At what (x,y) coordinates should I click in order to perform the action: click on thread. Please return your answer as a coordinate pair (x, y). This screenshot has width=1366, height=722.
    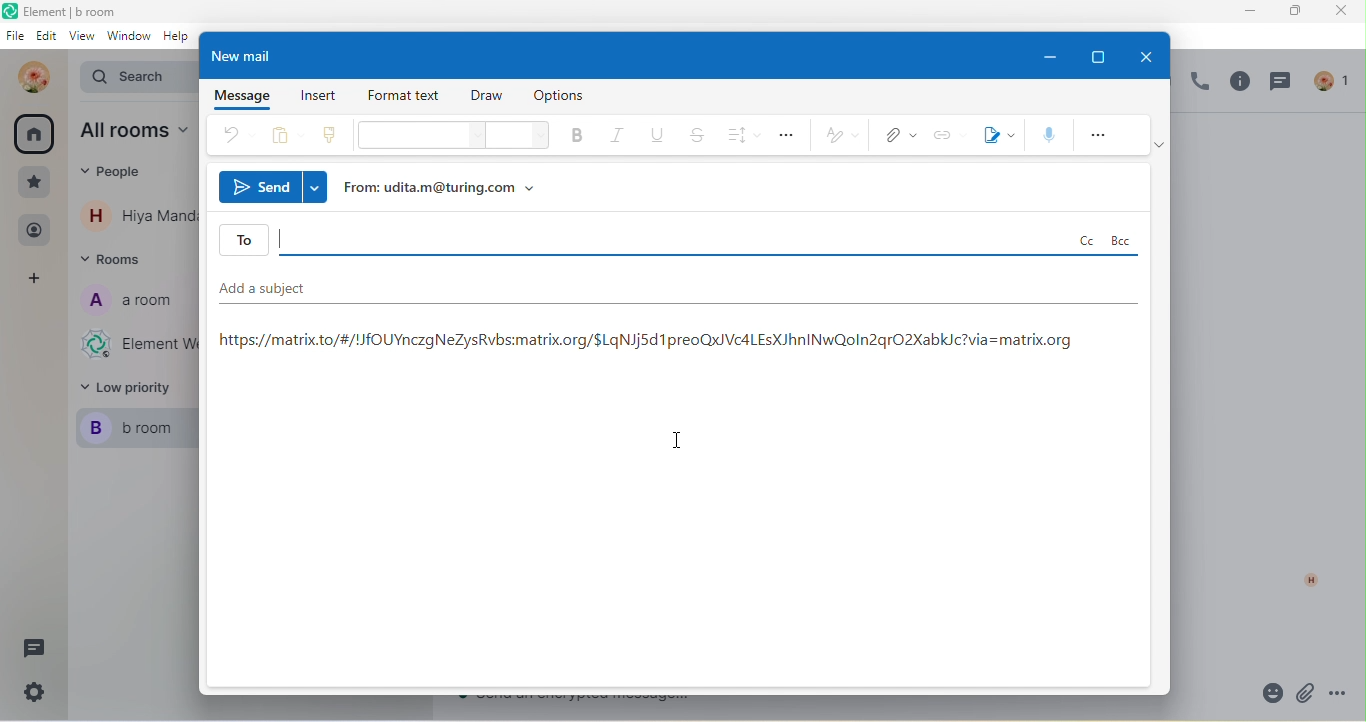
    Looking at the image, I should click on (1285, 85).